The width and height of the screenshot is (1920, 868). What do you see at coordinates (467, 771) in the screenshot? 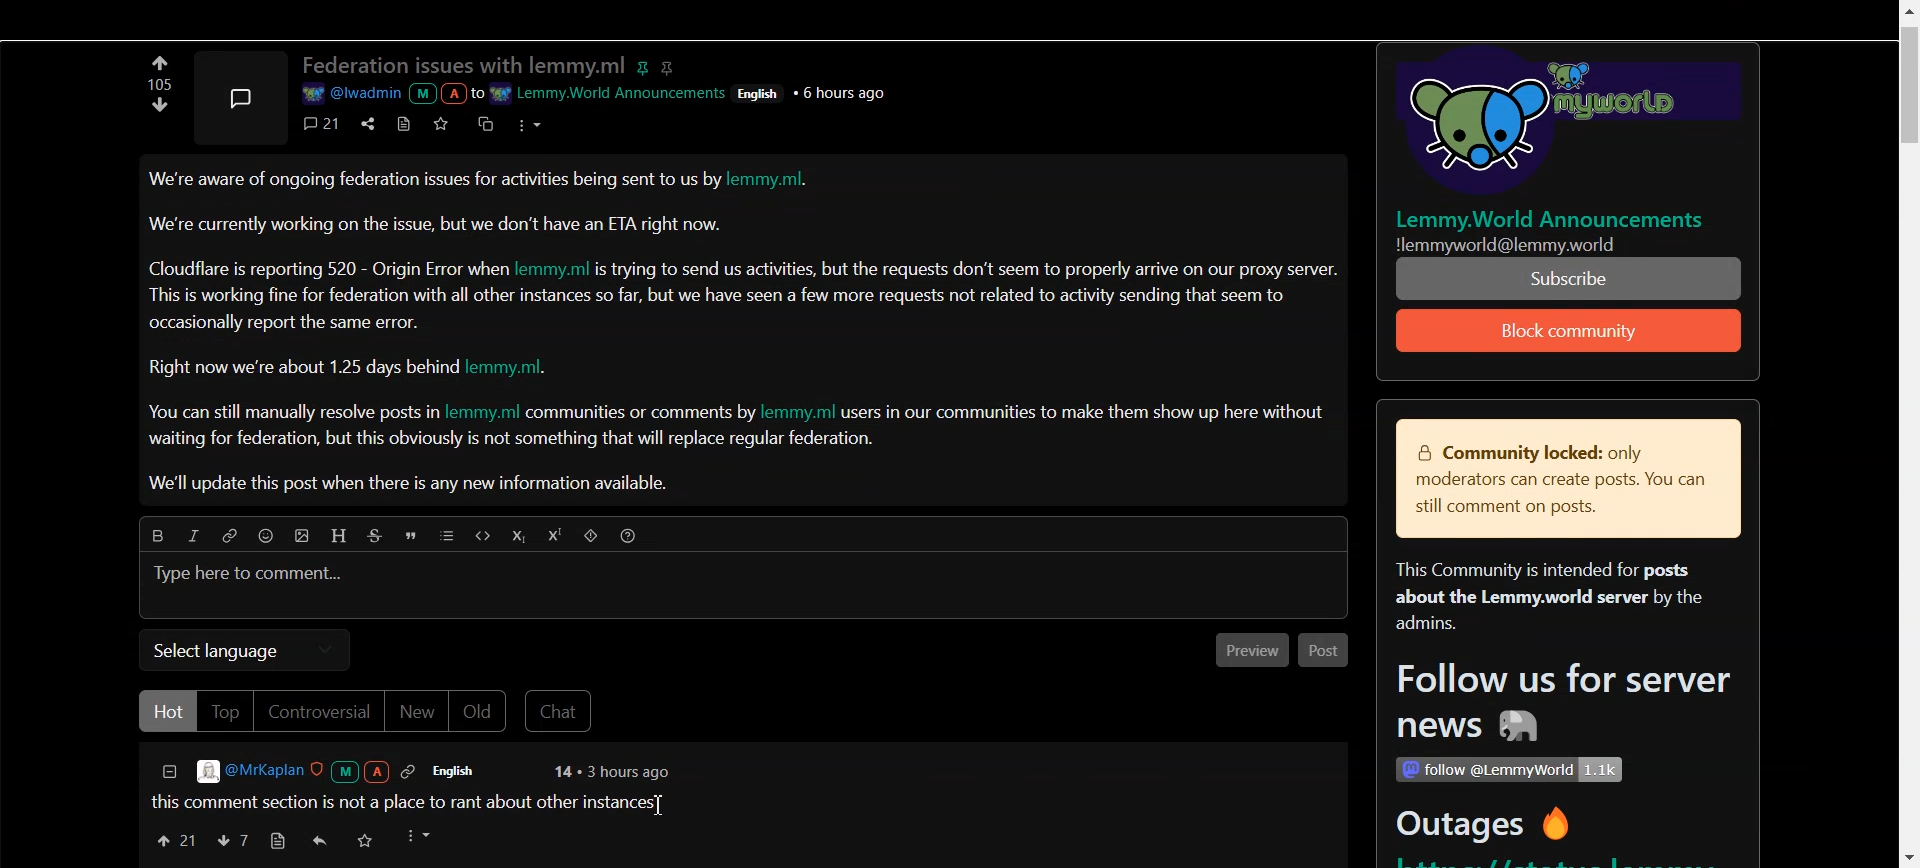
I see `English` at bounding box center [467, 771].